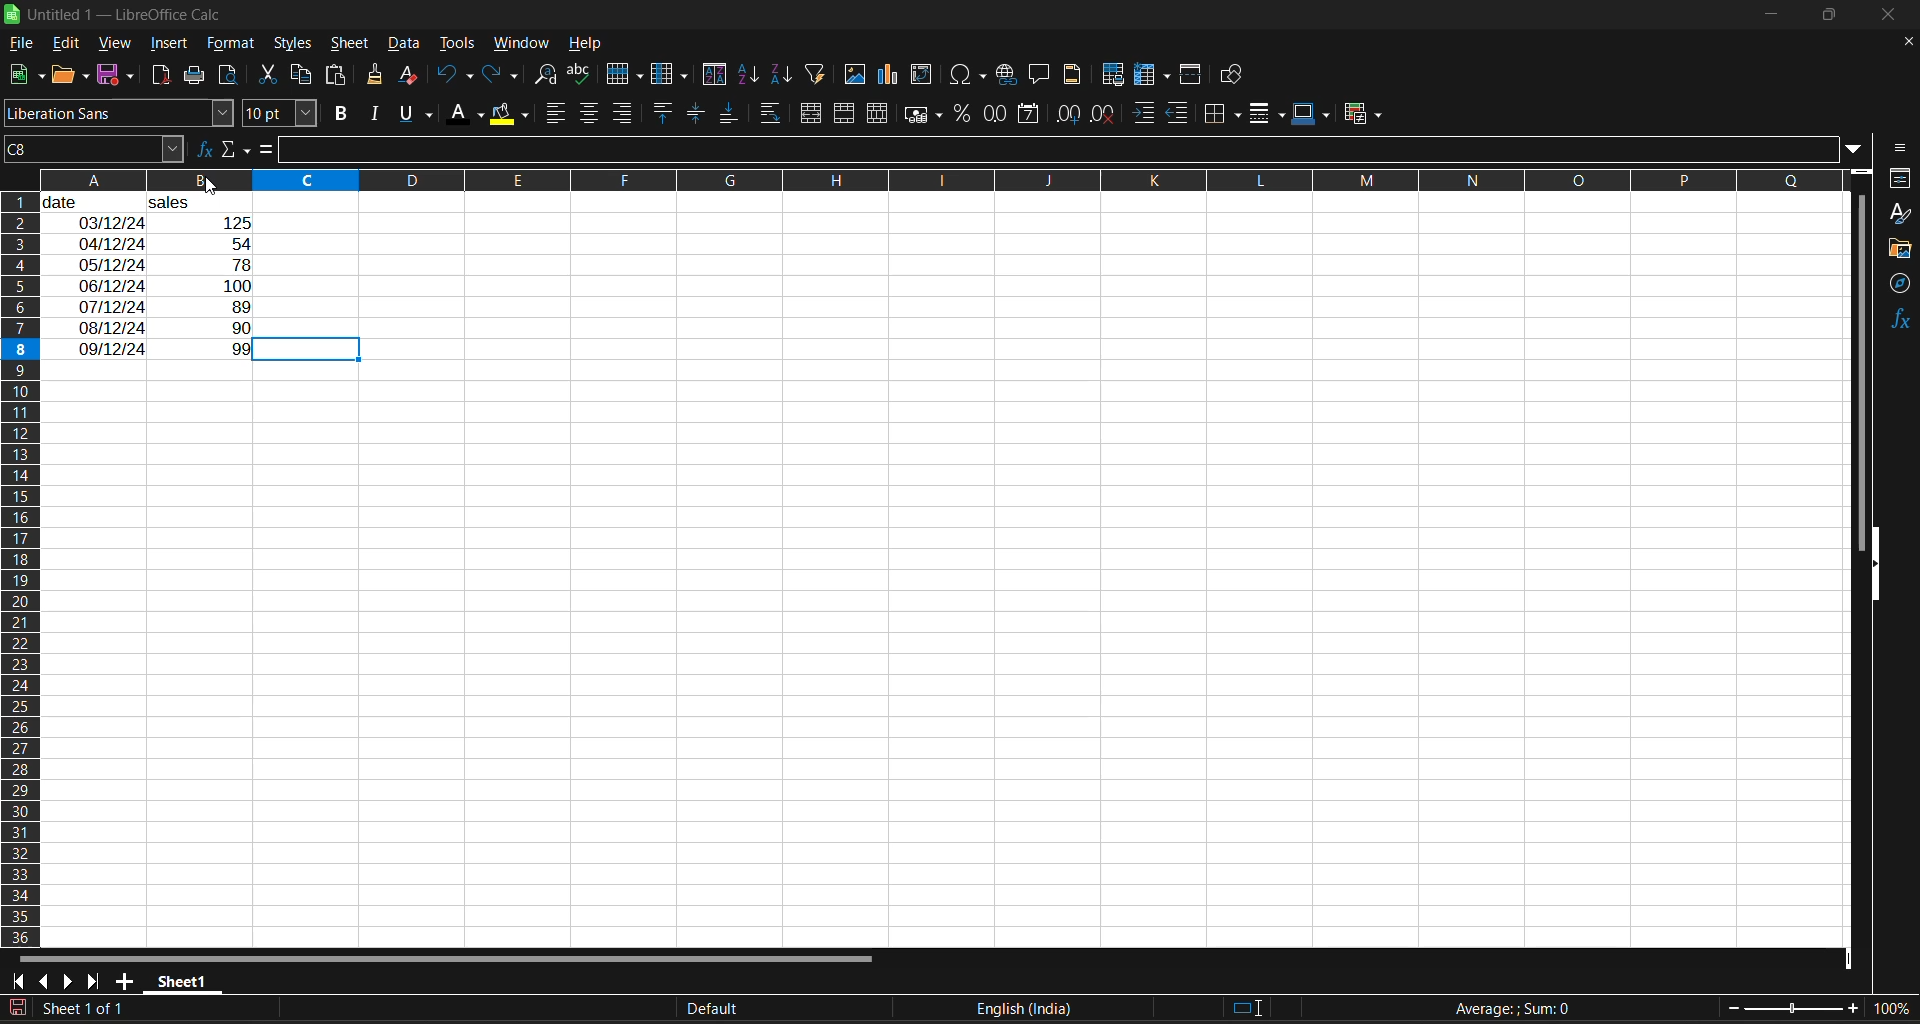  What do you see at coordinates (1834, 19) in the screenshot?
I see `maximize` at bounding box center [1834, 19].